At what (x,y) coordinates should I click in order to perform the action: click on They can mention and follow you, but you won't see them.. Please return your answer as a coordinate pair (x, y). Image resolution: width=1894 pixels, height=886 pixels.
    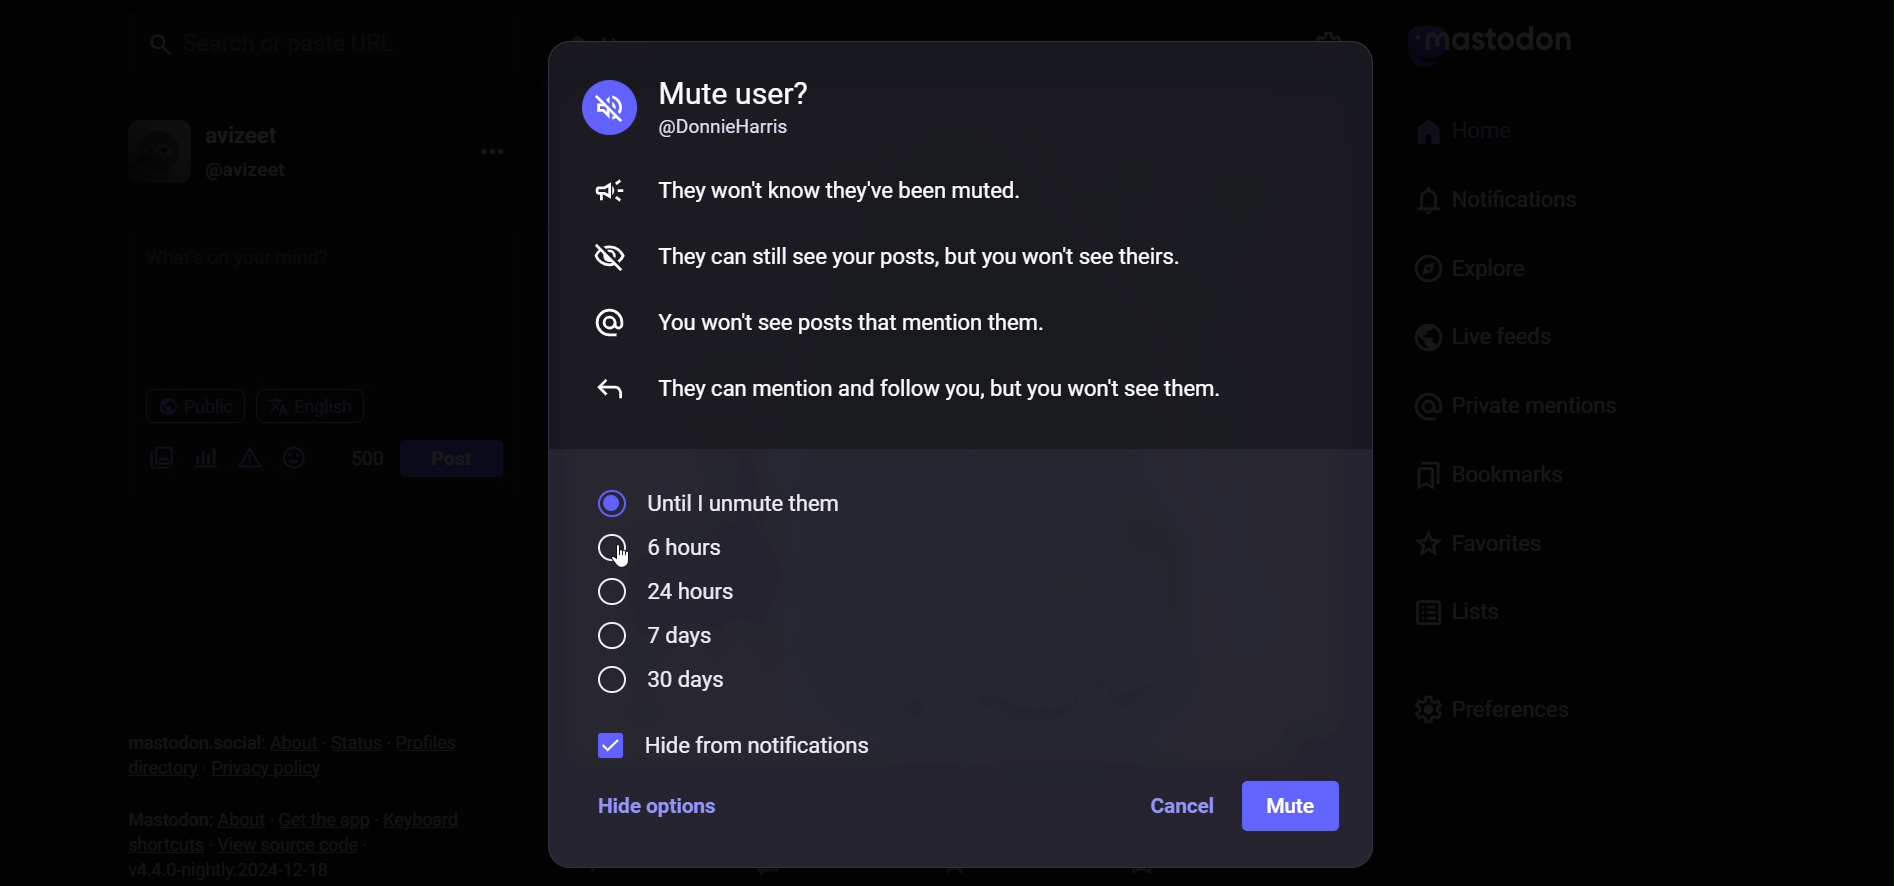
    Looking at the image, I should click on (947, 385).